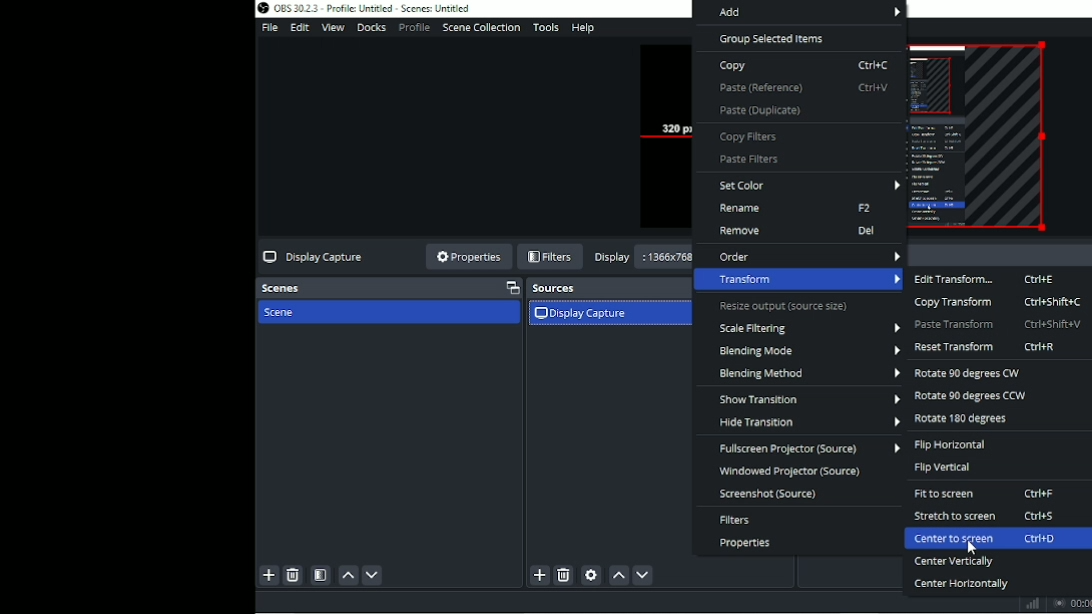 The height and width of the screenshot is (614, 1092). What do you see at coordinates (414, 28) in the screenshot?
I see `Profile` at bounding box center [414, 28].